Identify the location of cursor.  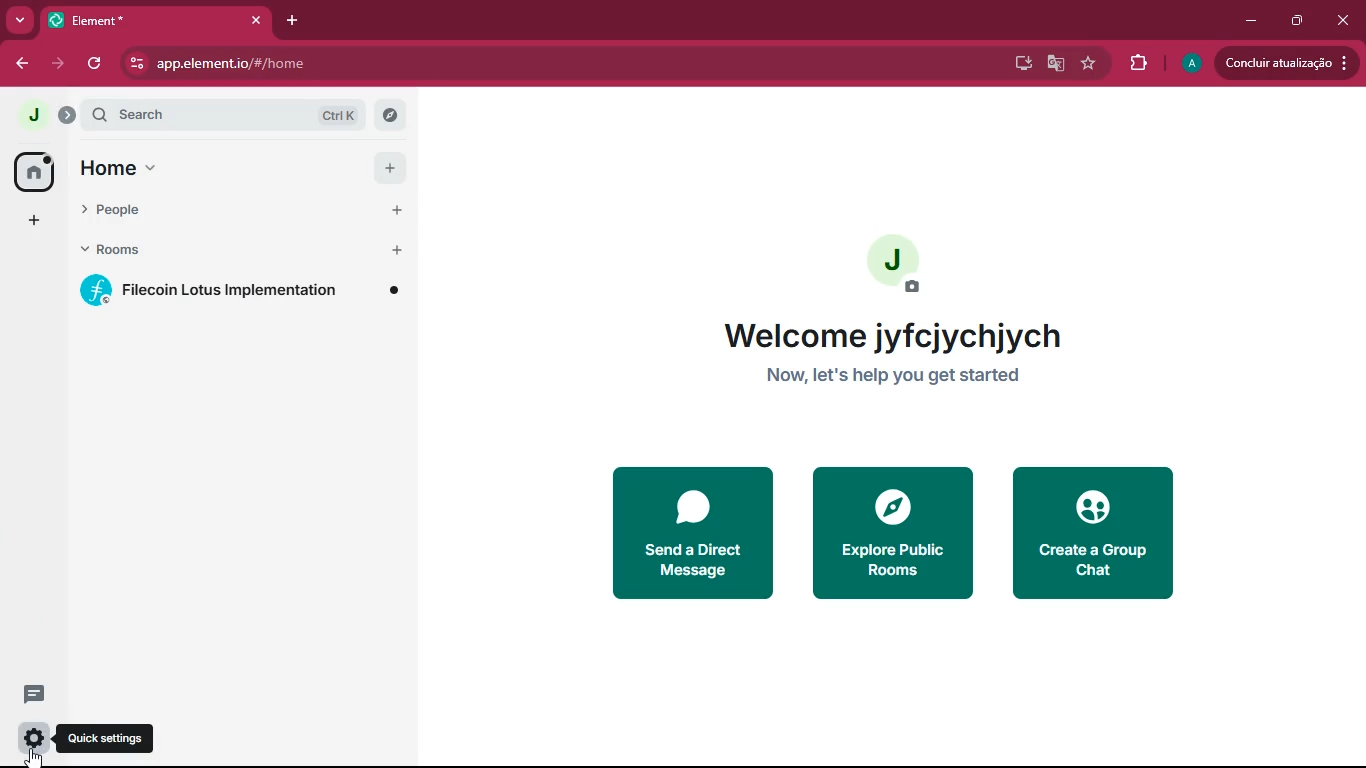
(34, 758).